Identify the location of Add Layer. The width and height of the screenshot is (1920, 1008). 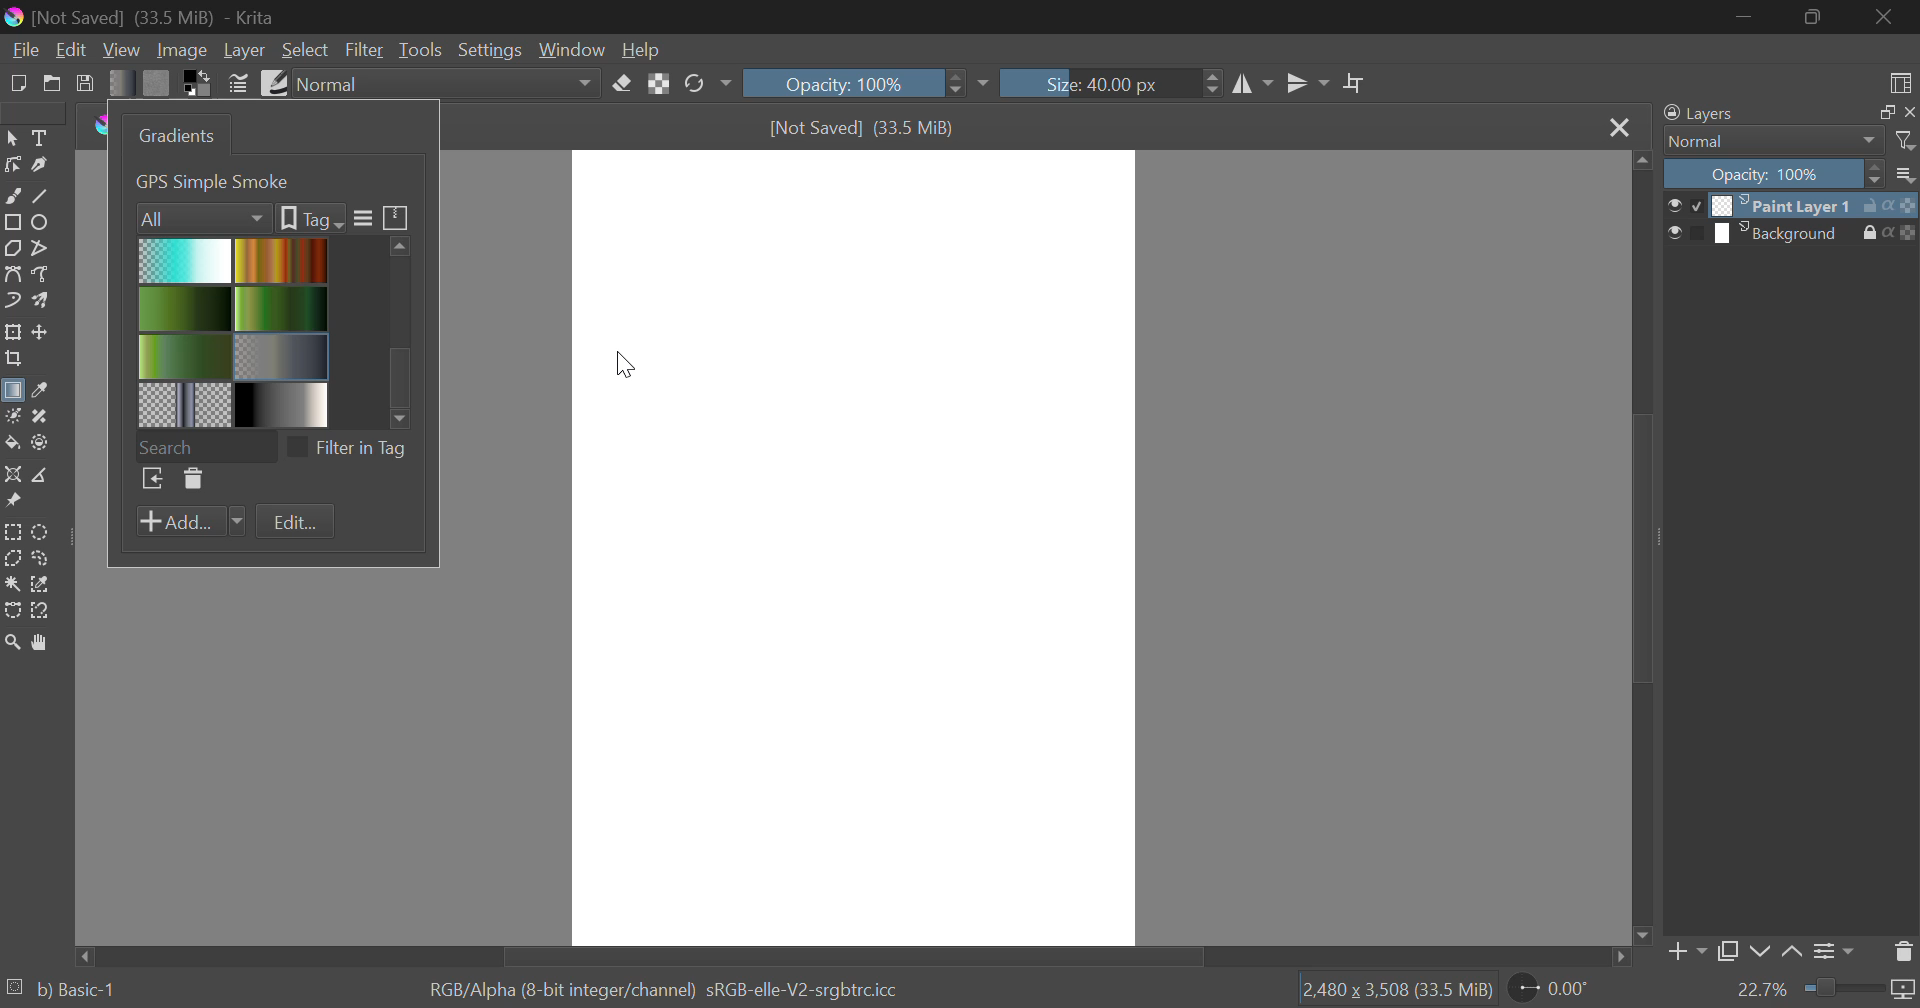
(1685, 956).